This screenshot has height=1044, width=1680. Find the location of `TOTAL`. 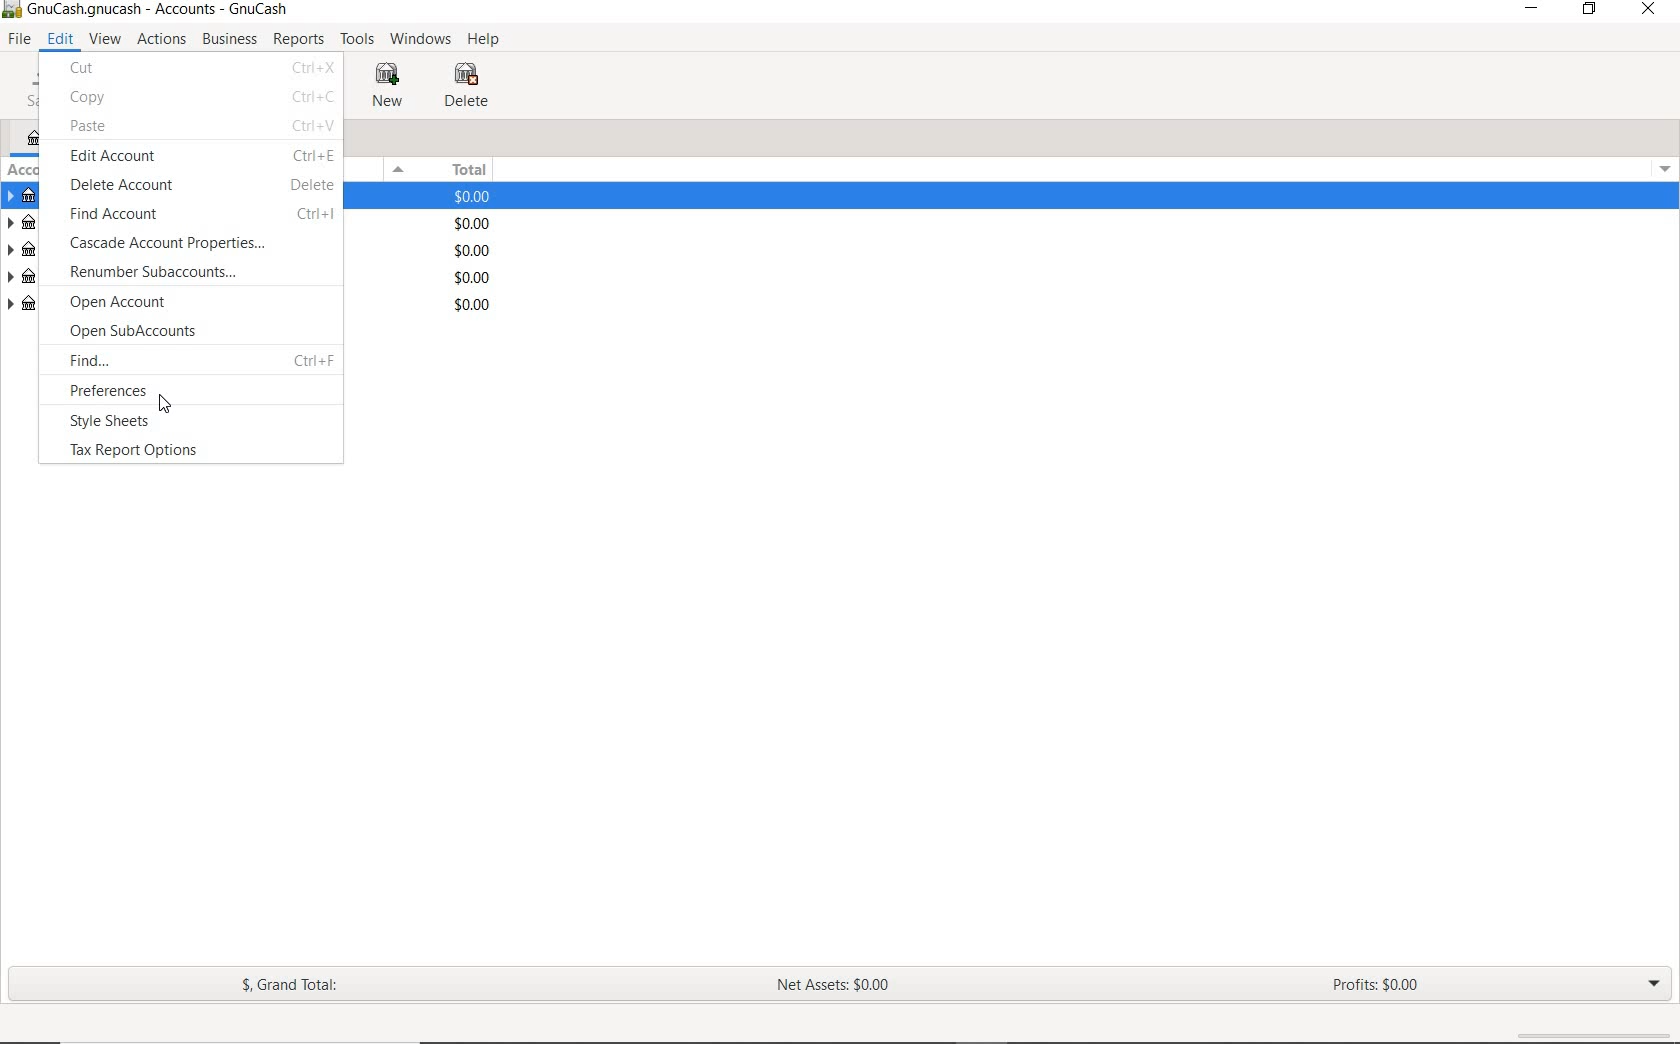

TOTAL is located at coordinates (445, 170).